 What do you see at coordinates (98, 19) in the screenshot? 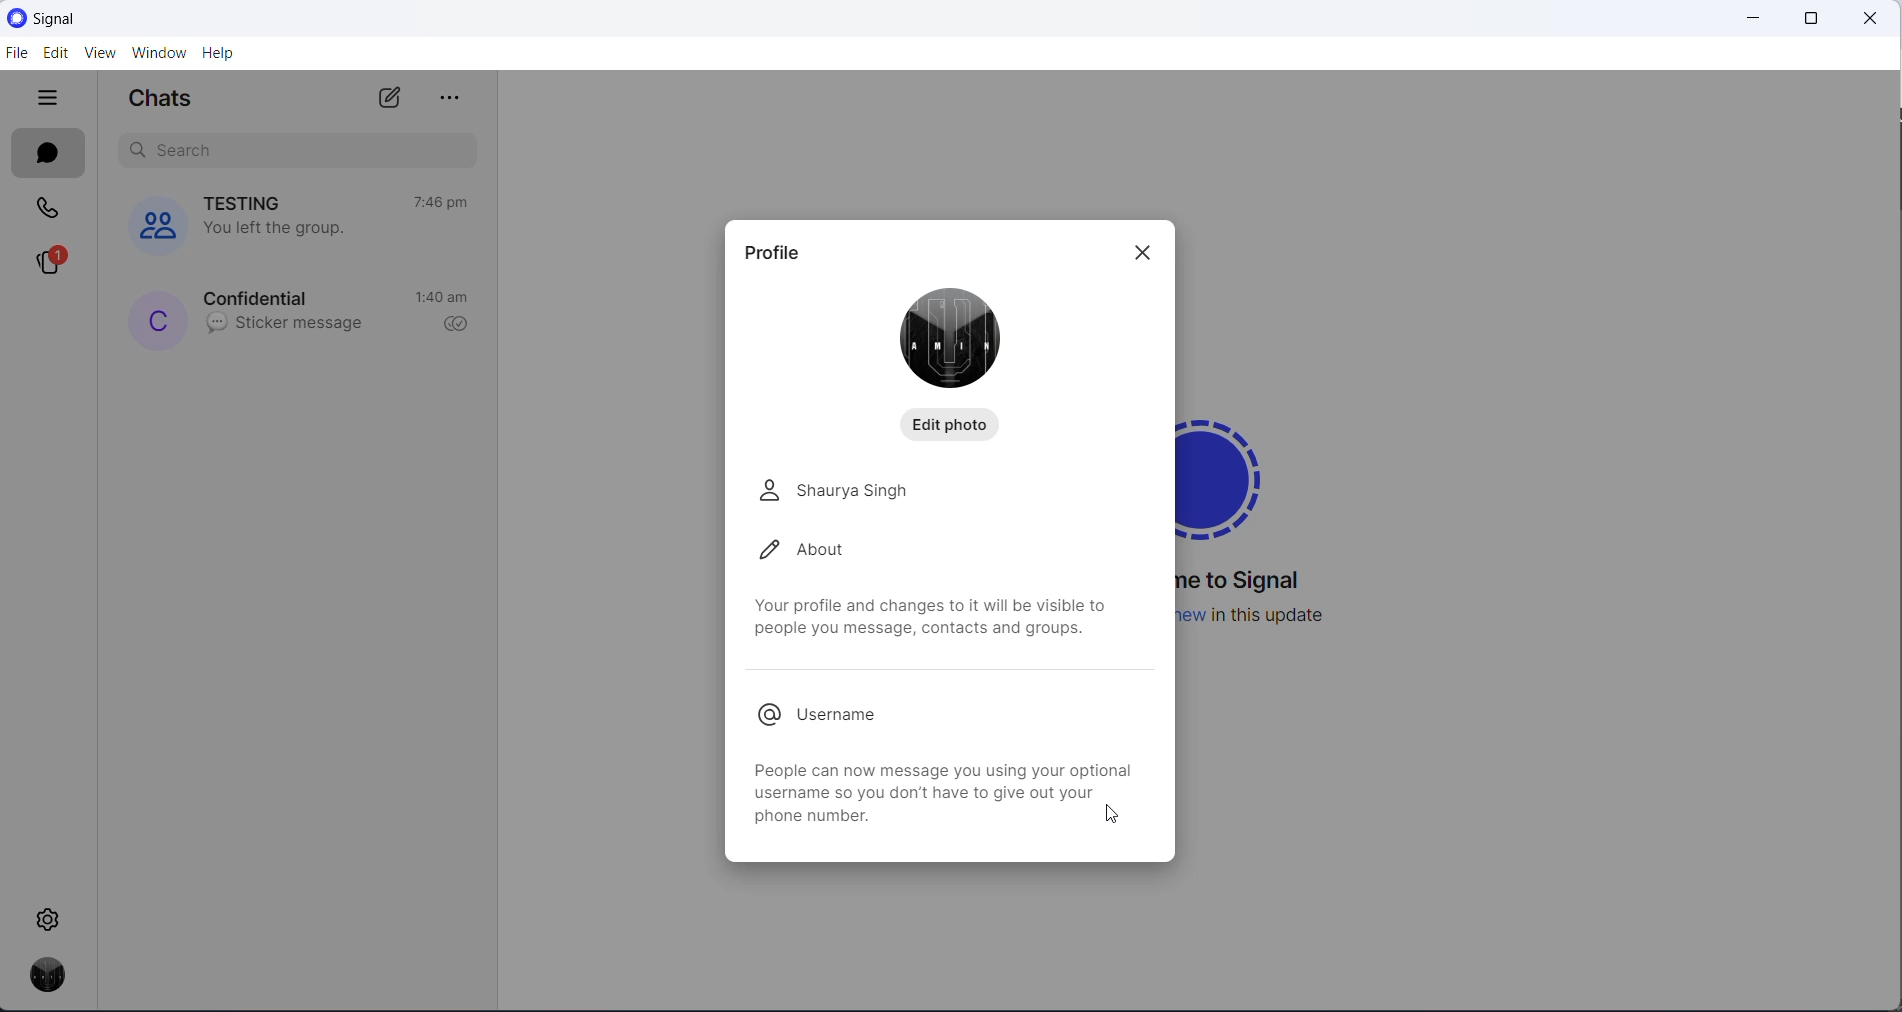
I see `application logo and name` at bounding box center [98, 19].